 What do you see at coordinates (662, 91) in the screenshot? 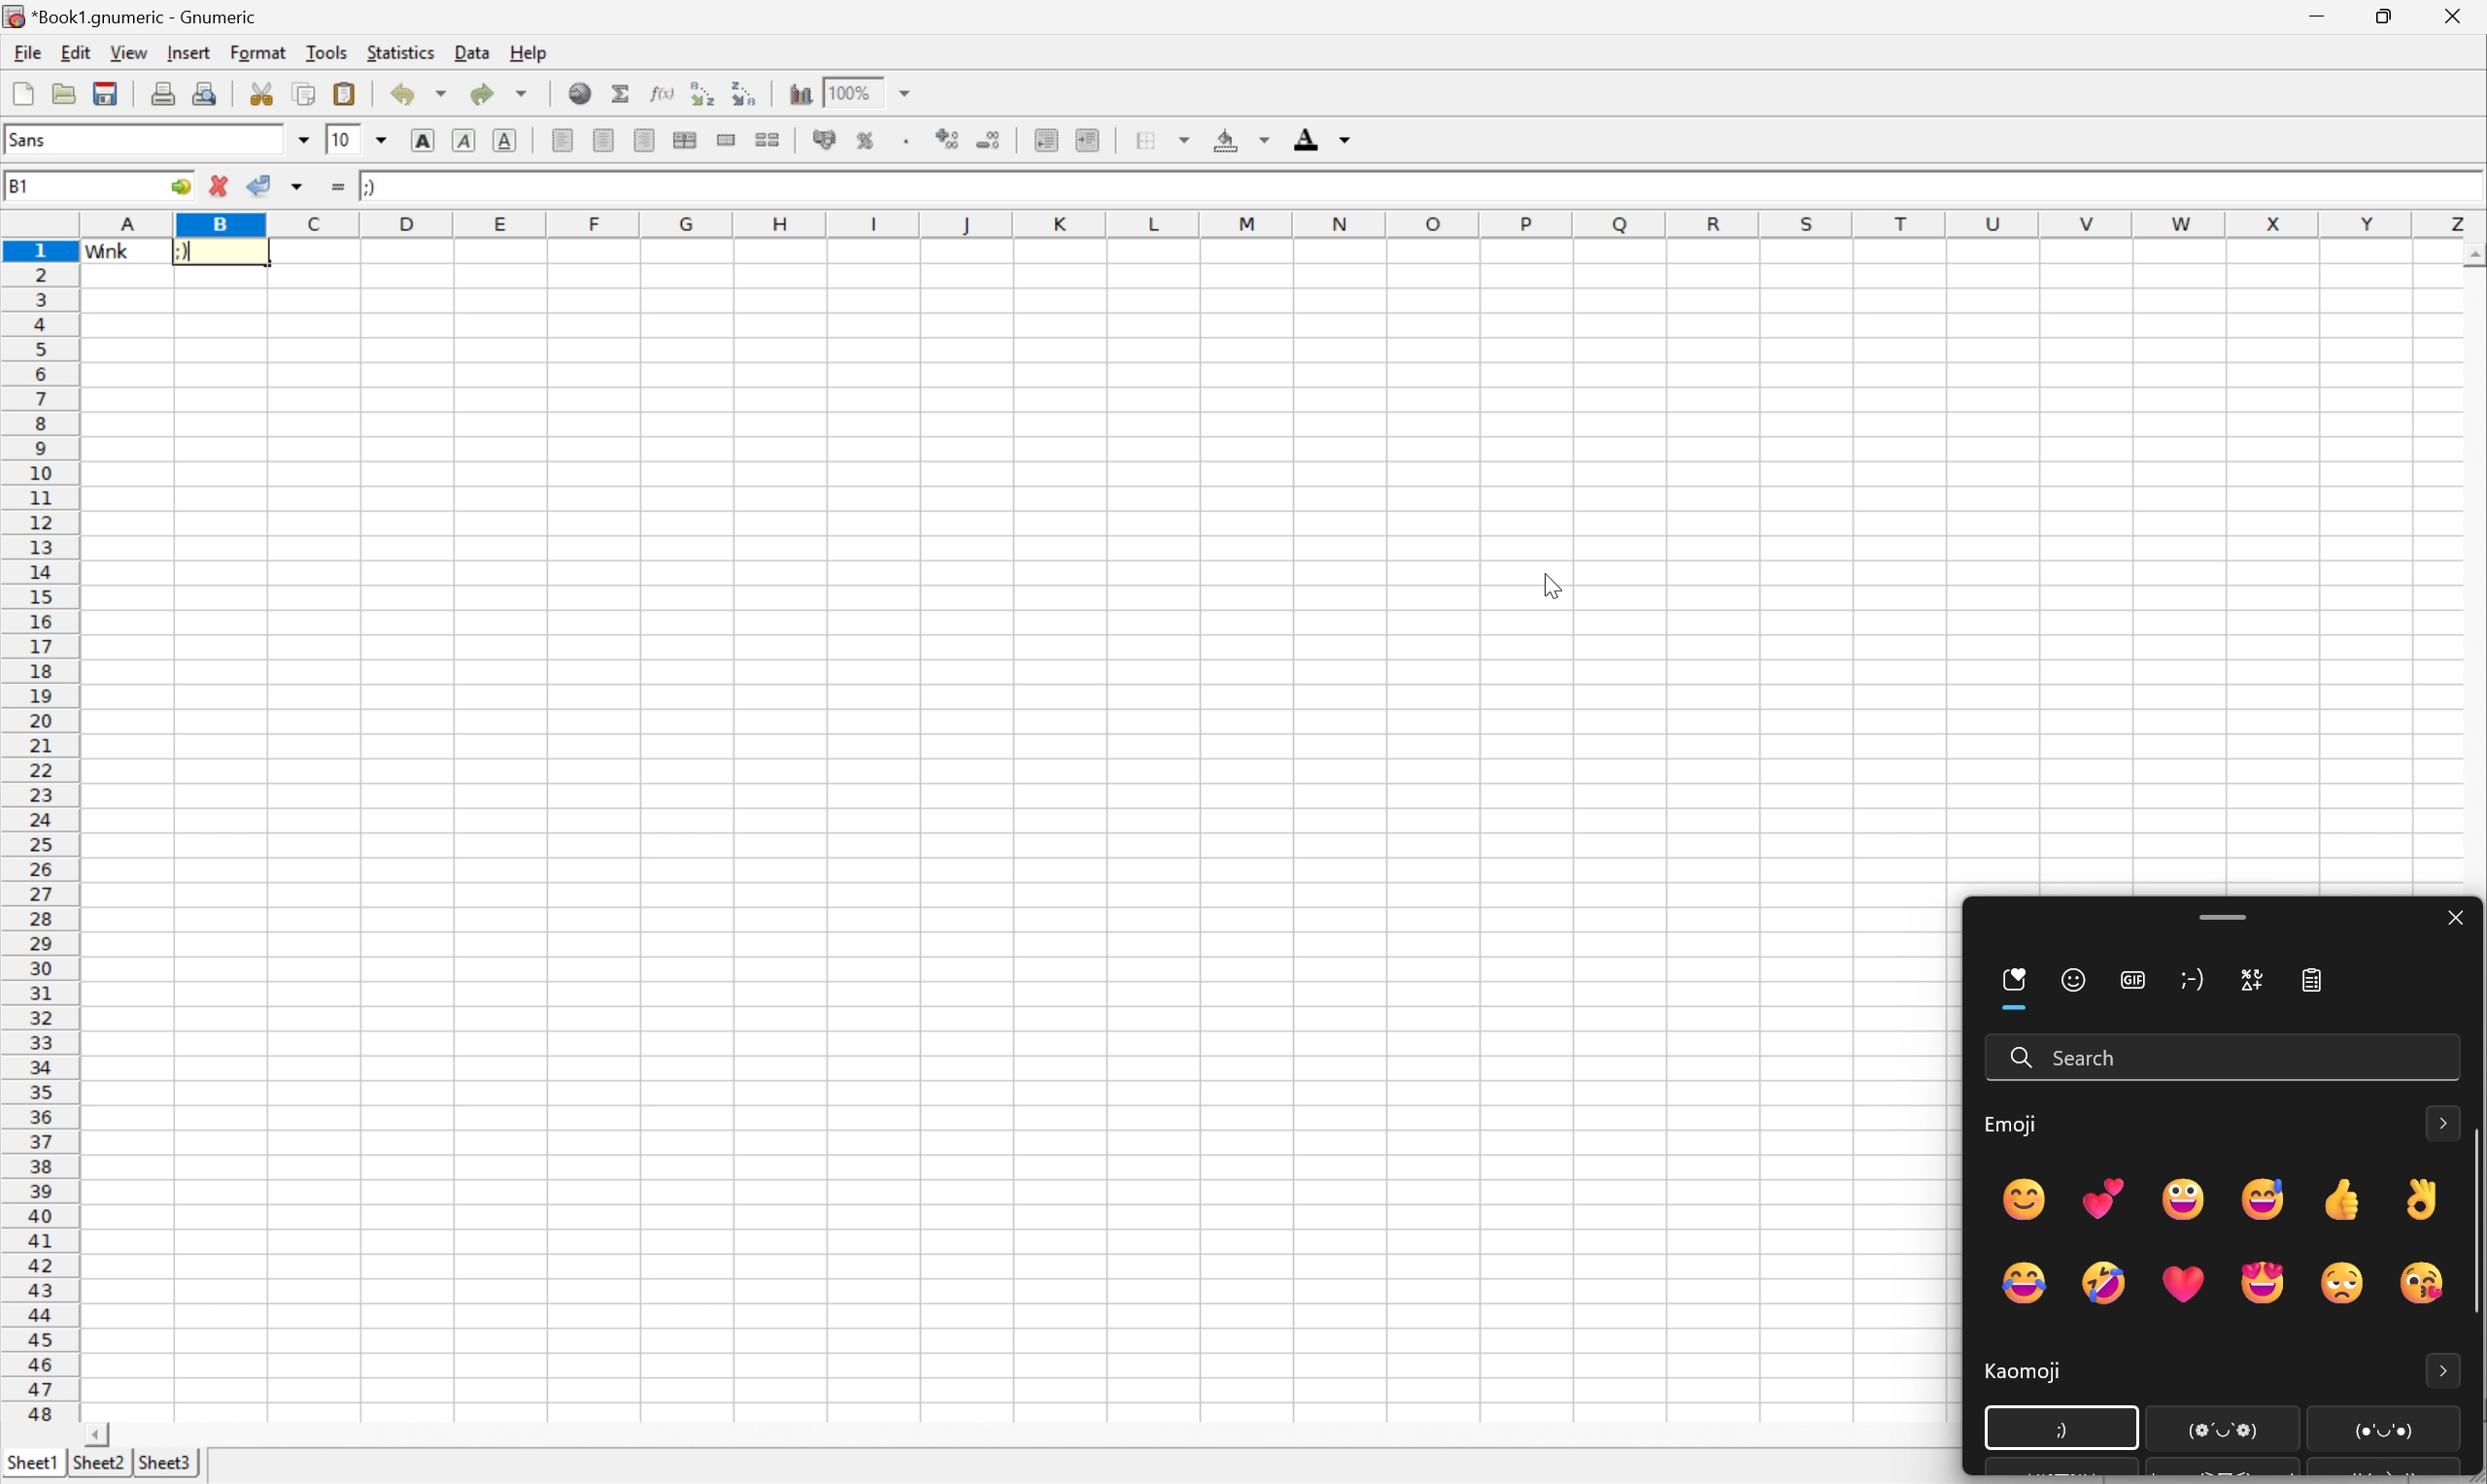
I see `edit function in current cell` at bounding box center [662, 91].